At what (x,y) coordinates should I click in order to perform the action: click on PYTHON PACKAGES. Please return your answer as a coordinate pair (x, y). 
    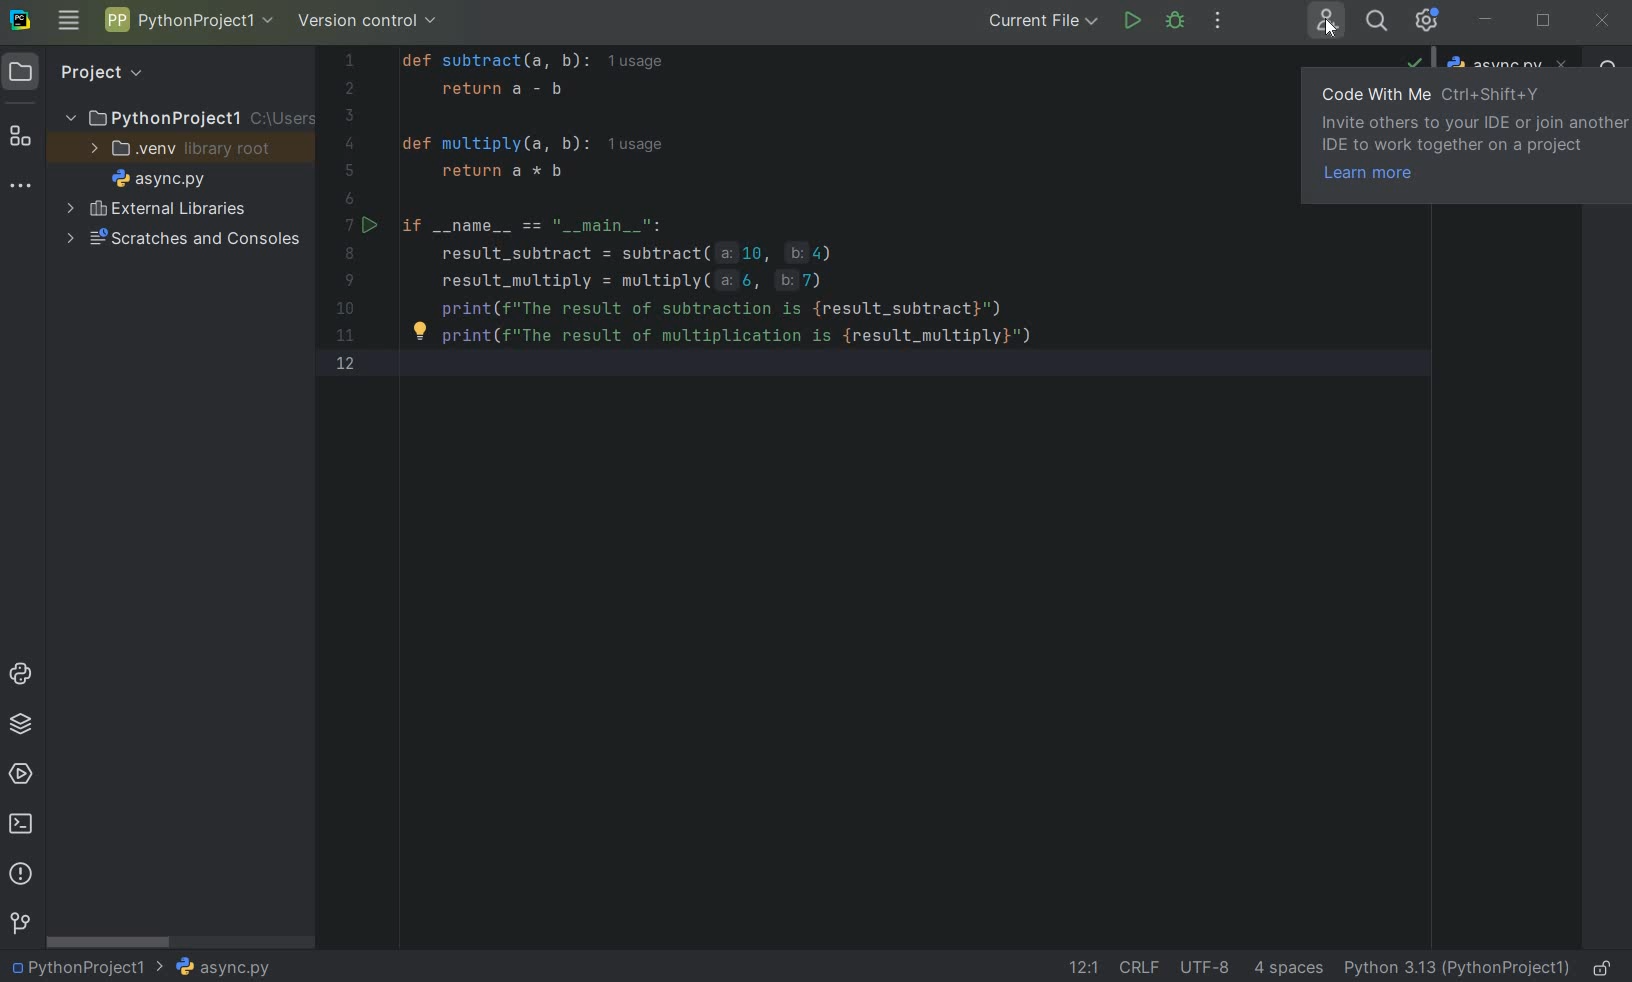
    Looking at the image, I should click on (20, 727).